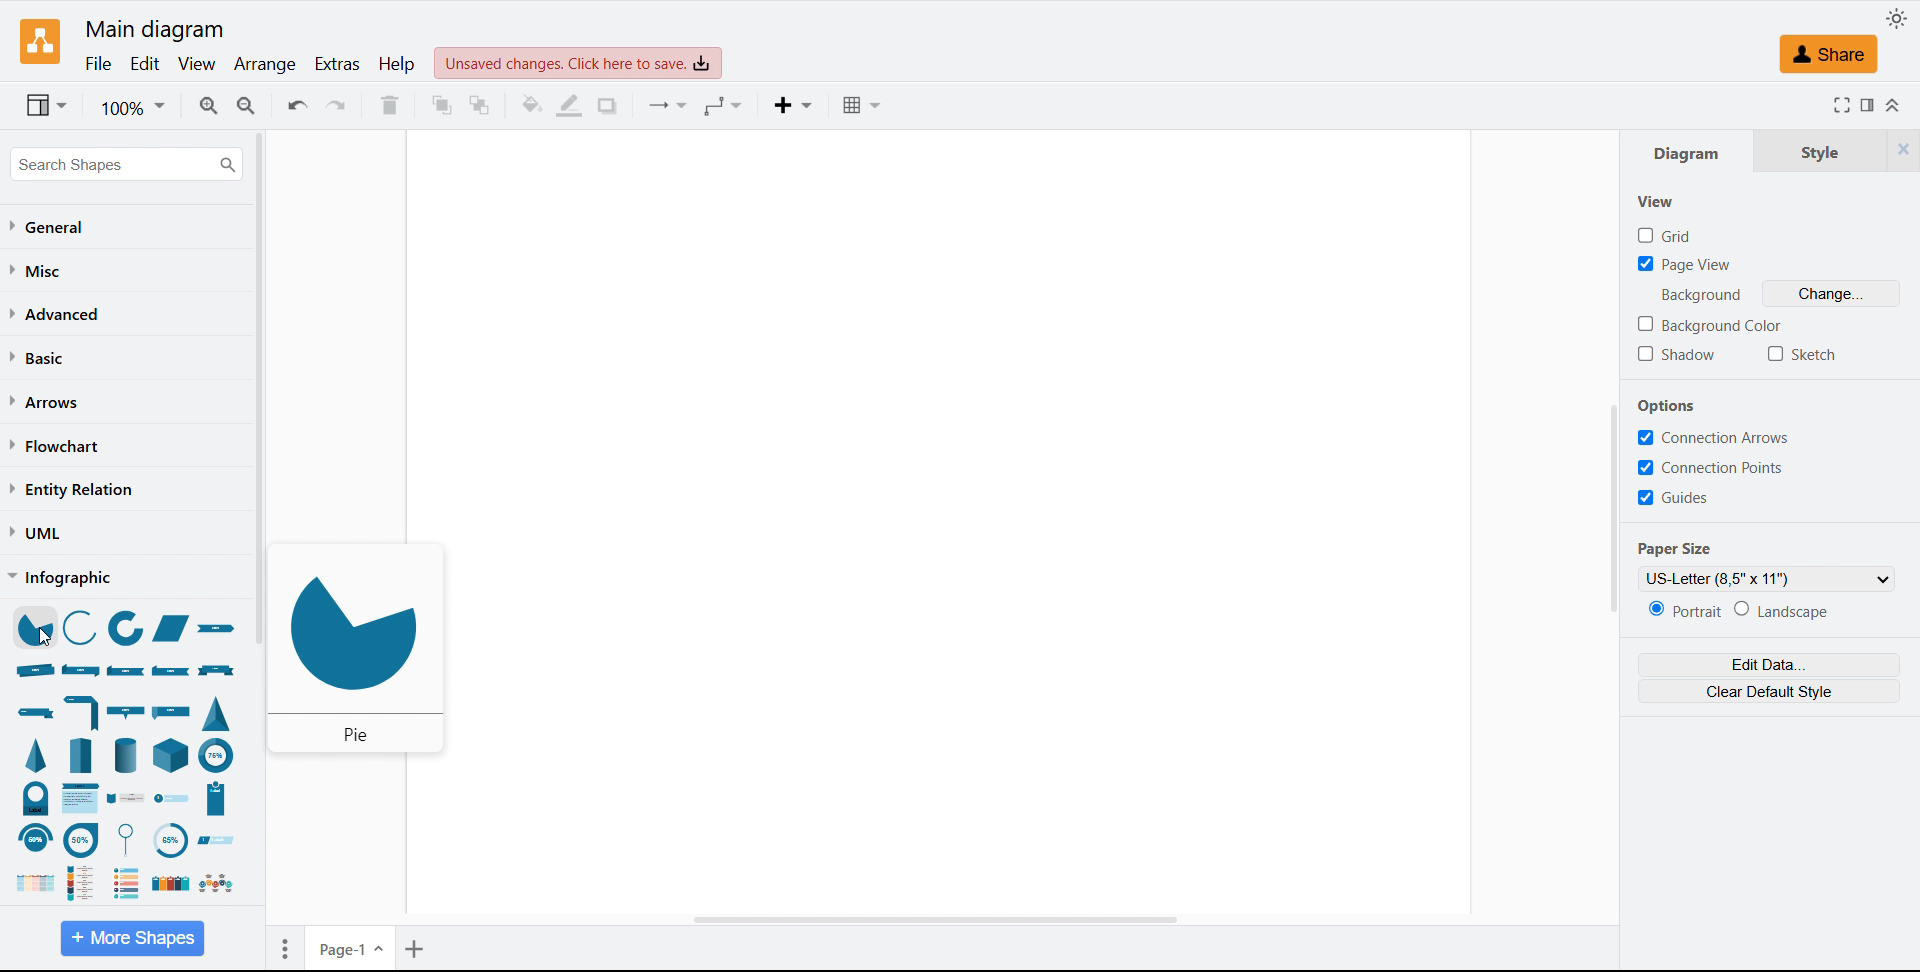 The width and height of the screenshot is (1920, 972). Describe the element at coordinates (480, 104) in the screenshot. I see `To back ` at that location.